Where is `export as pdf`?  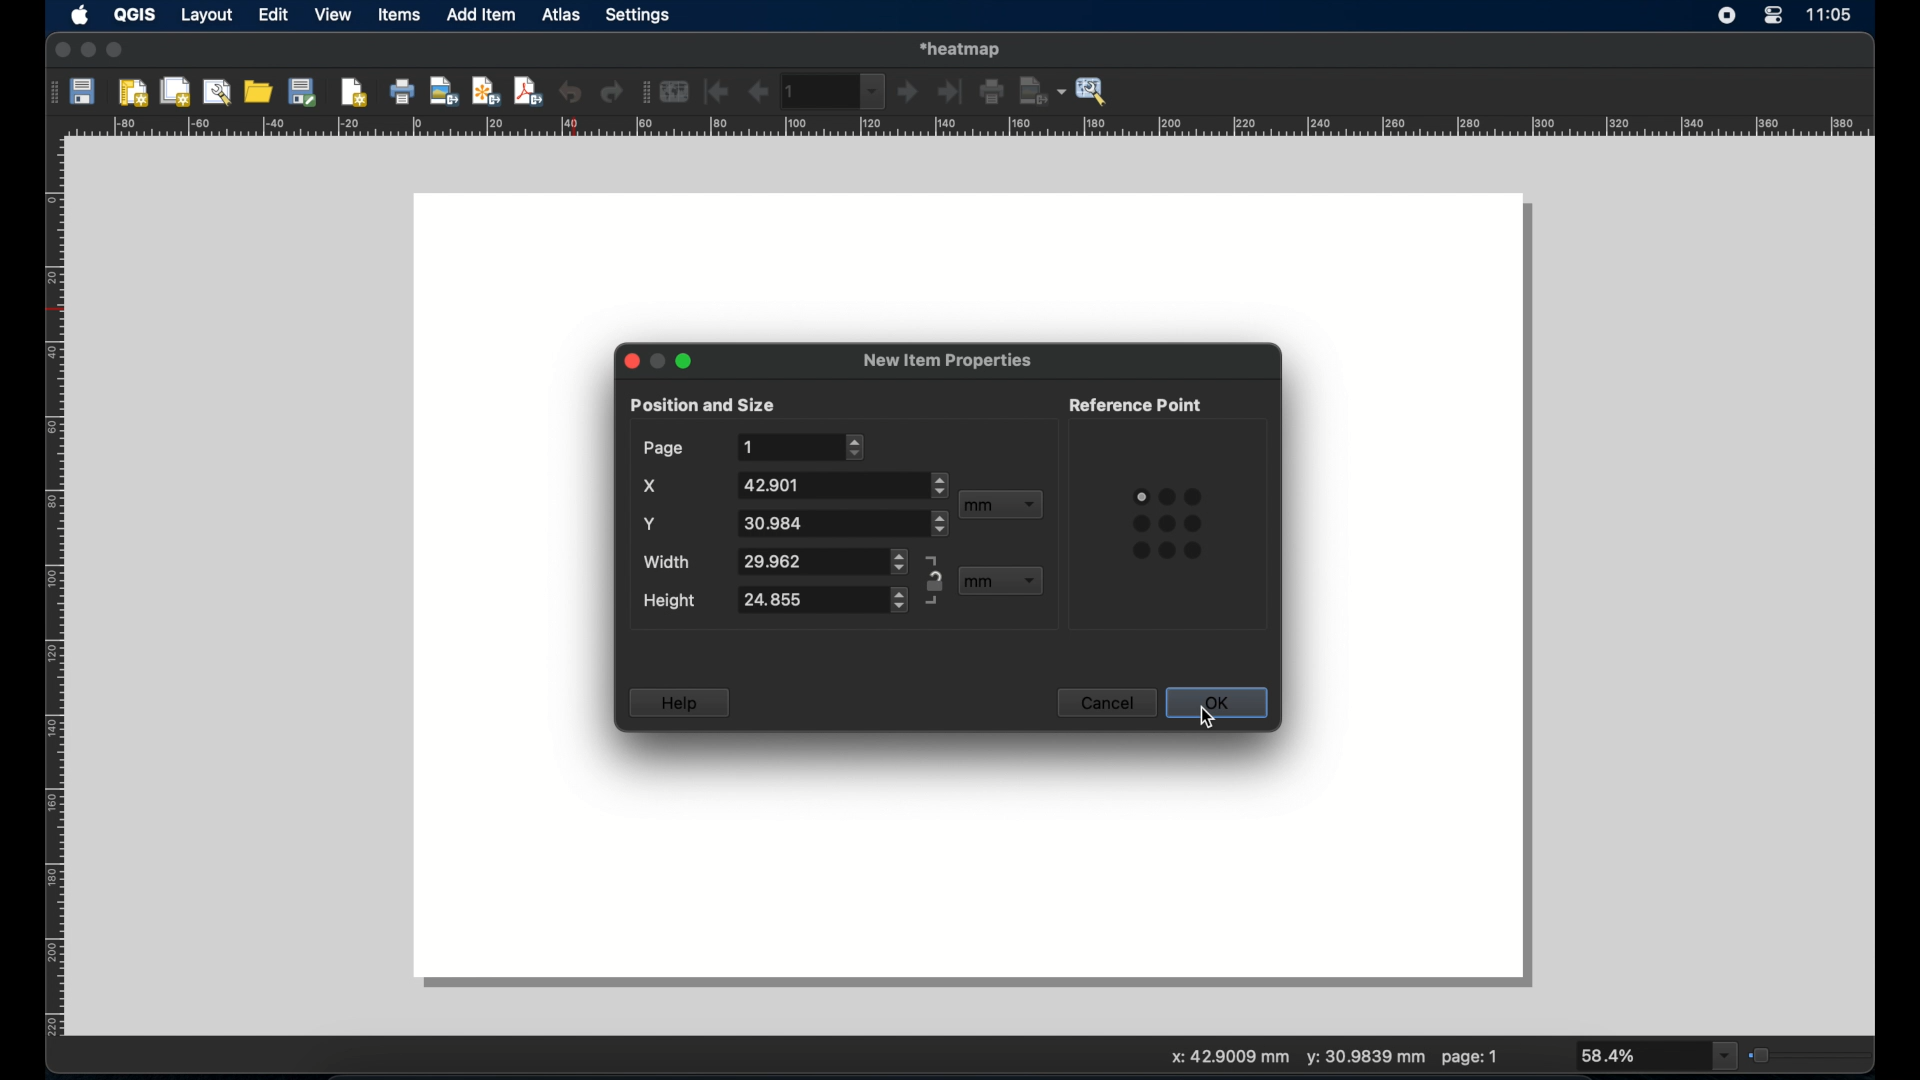 export as pdf is located at coordinates (528, 91).